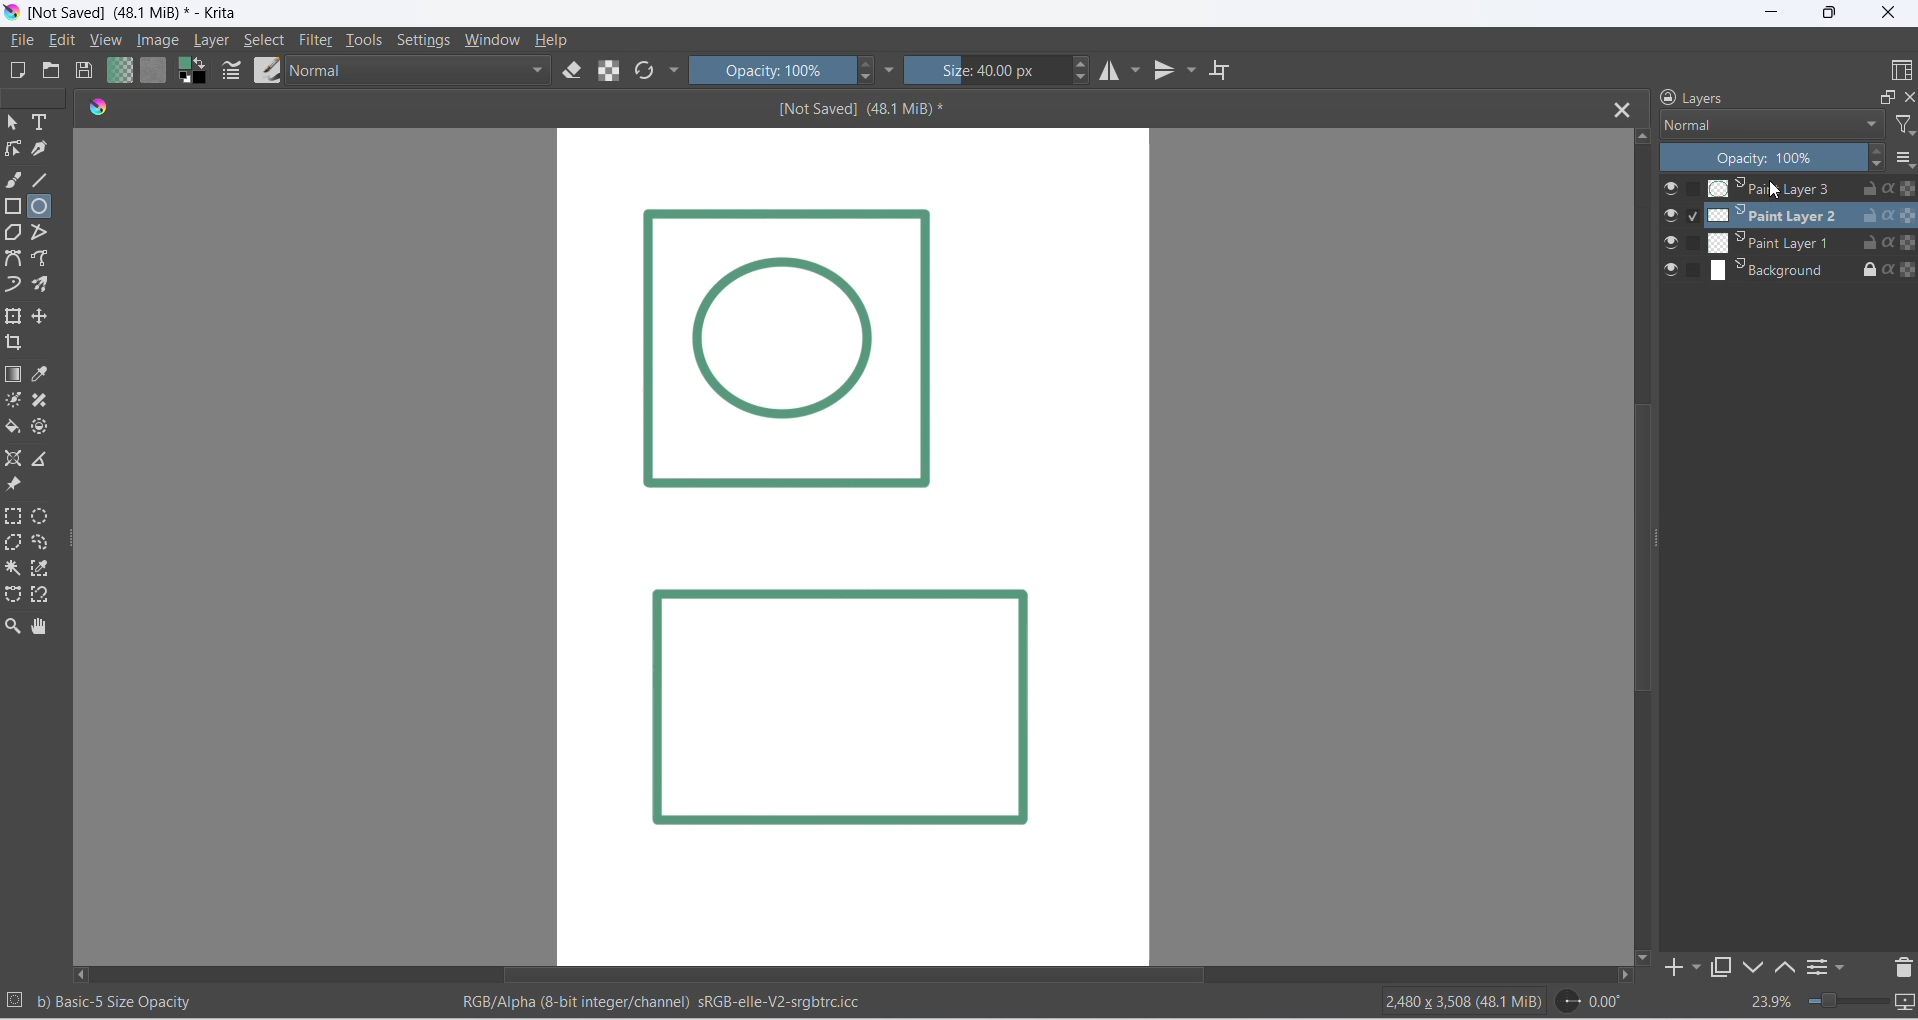 The height and width of the screenshot is (1020, 1918). Describe the element at coordinates (495, 40) in the screenshot. I see `window` at that location.